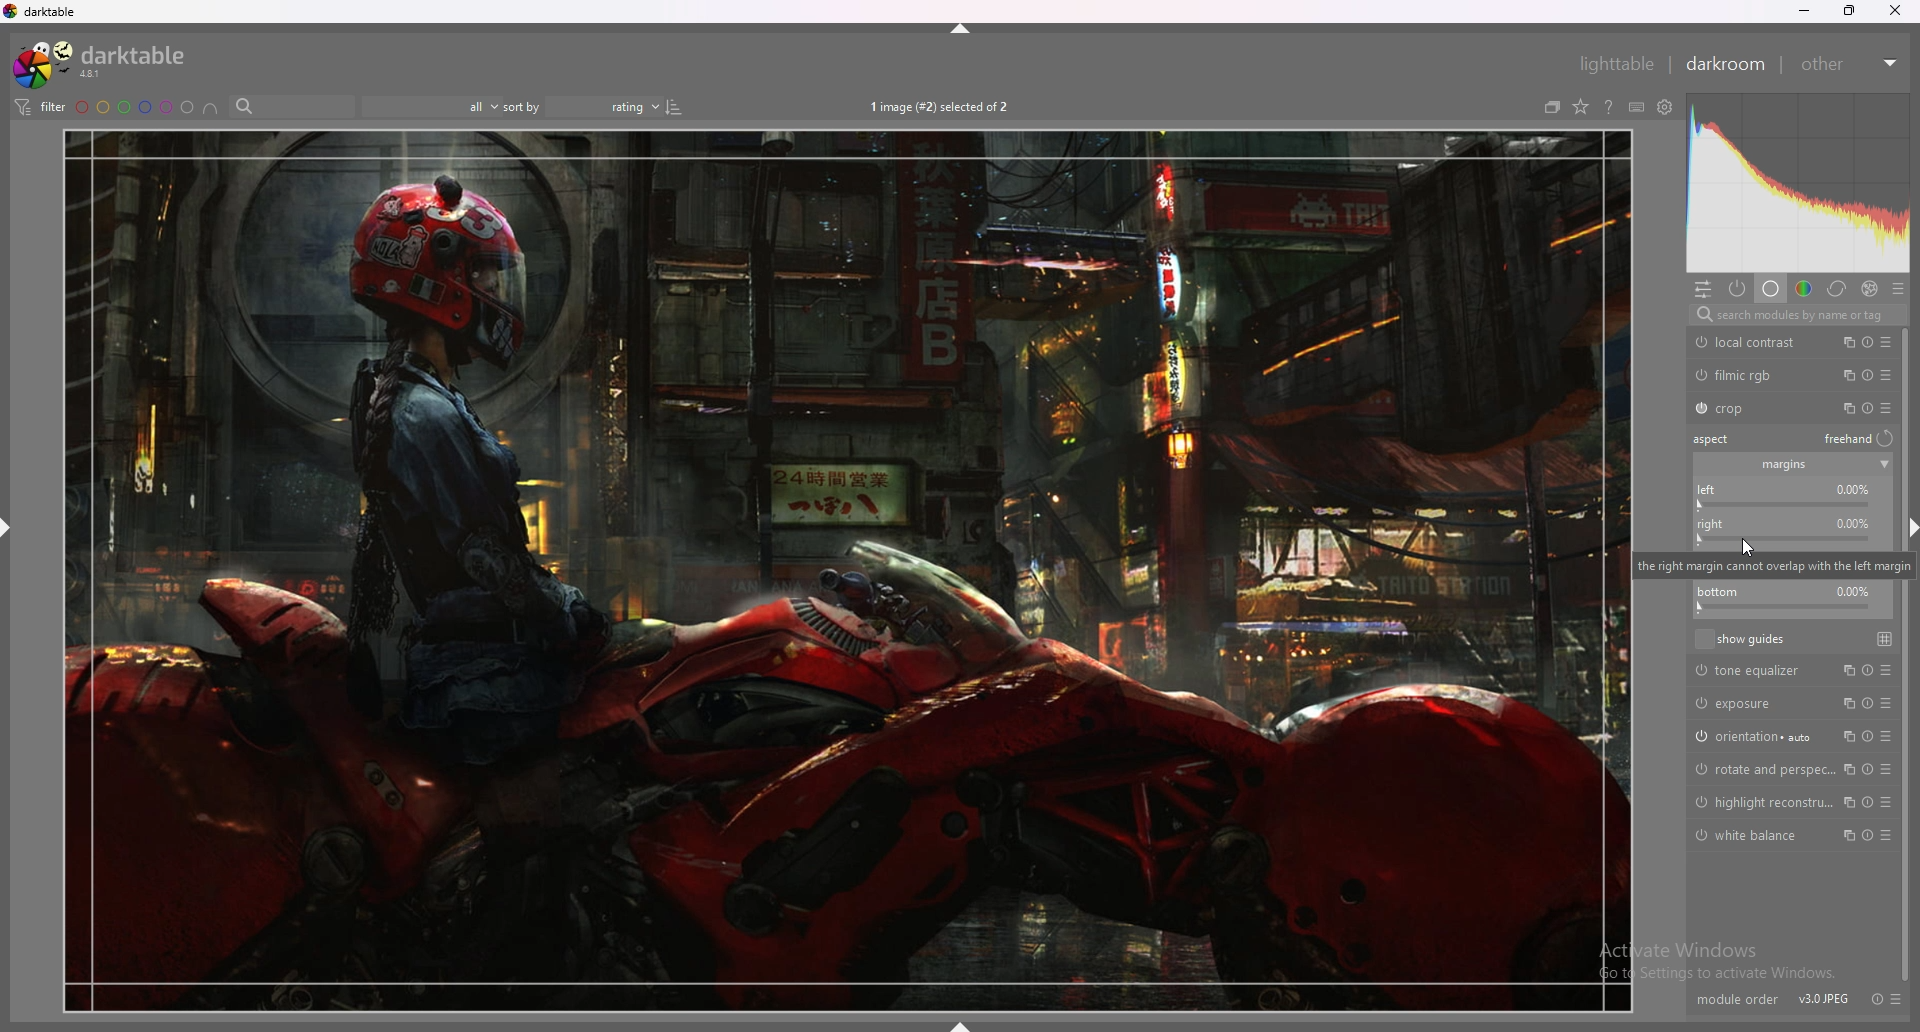  Describe the element at coordinates (1748, 546) in the screenshot. I see `cursor` at that location.